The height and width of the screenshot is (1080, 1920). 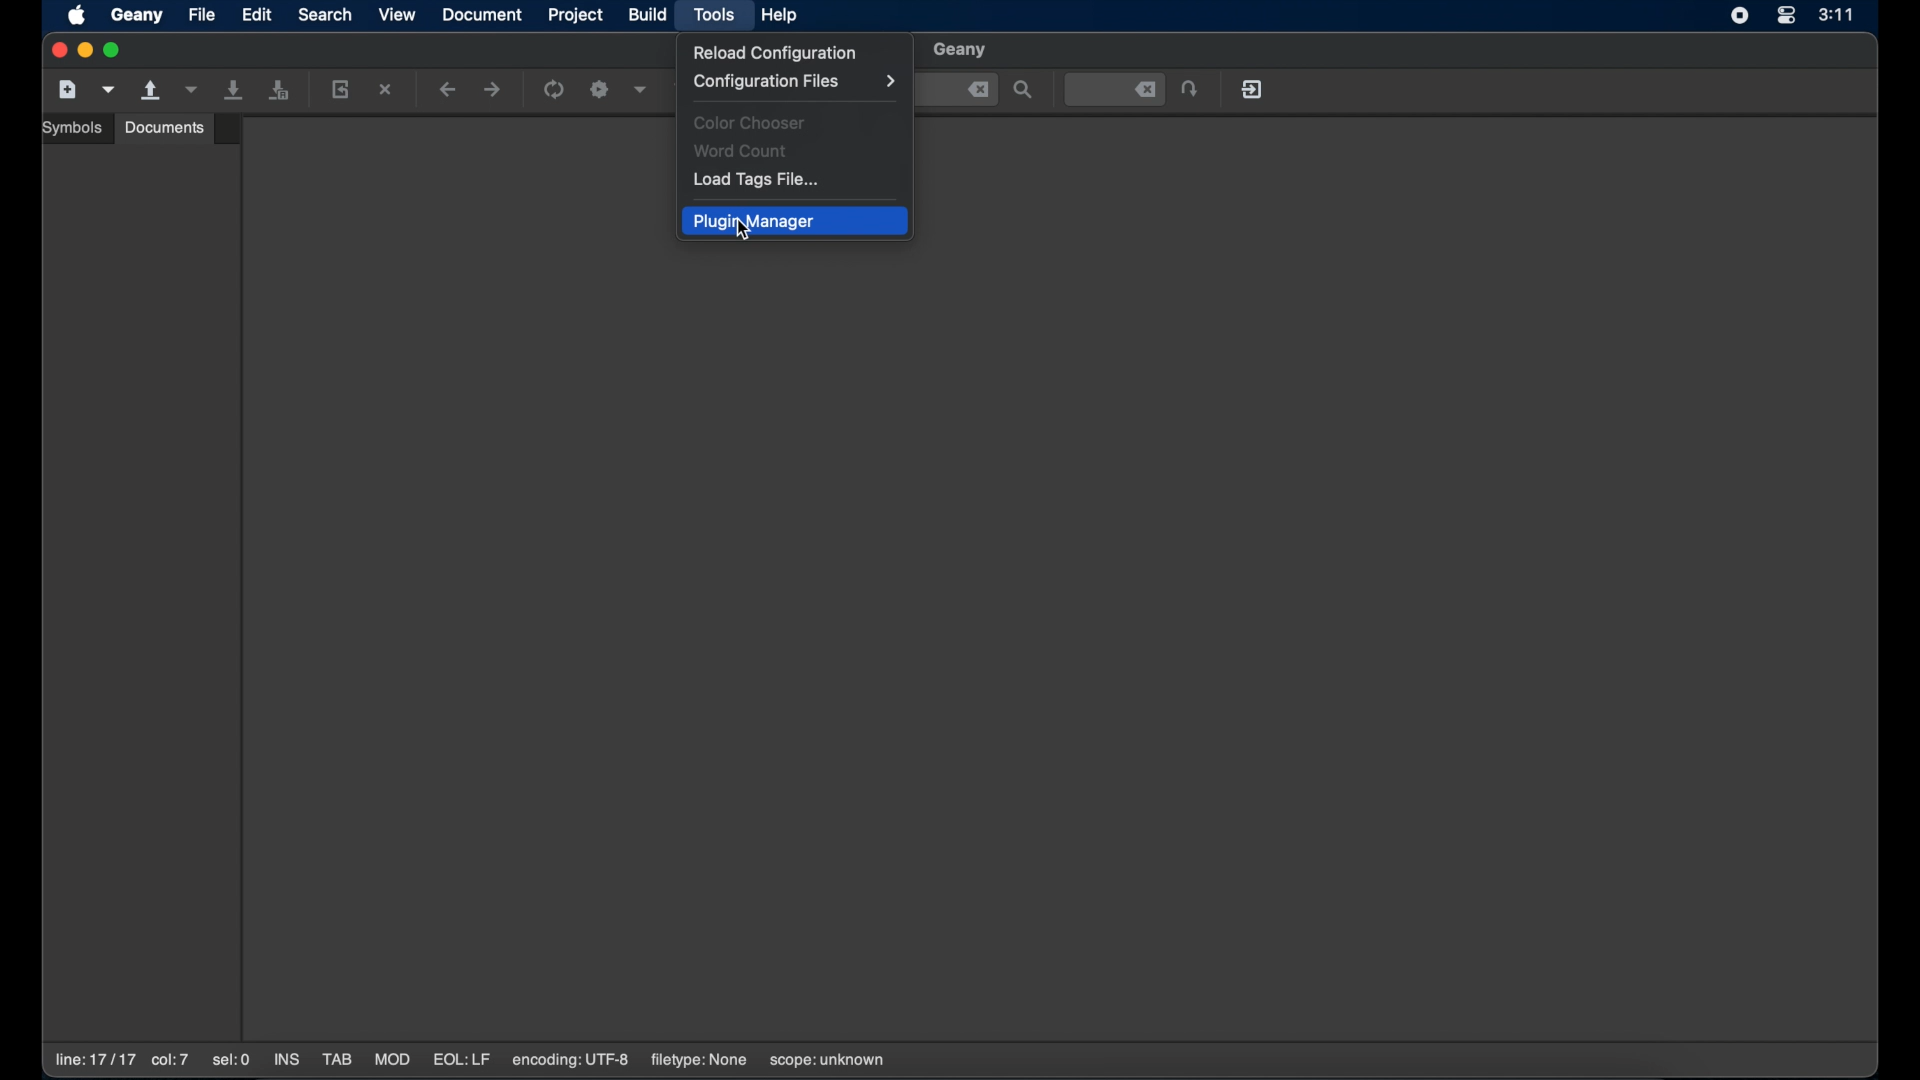 I want to click on plugin manager, so click(x=796, y=221).